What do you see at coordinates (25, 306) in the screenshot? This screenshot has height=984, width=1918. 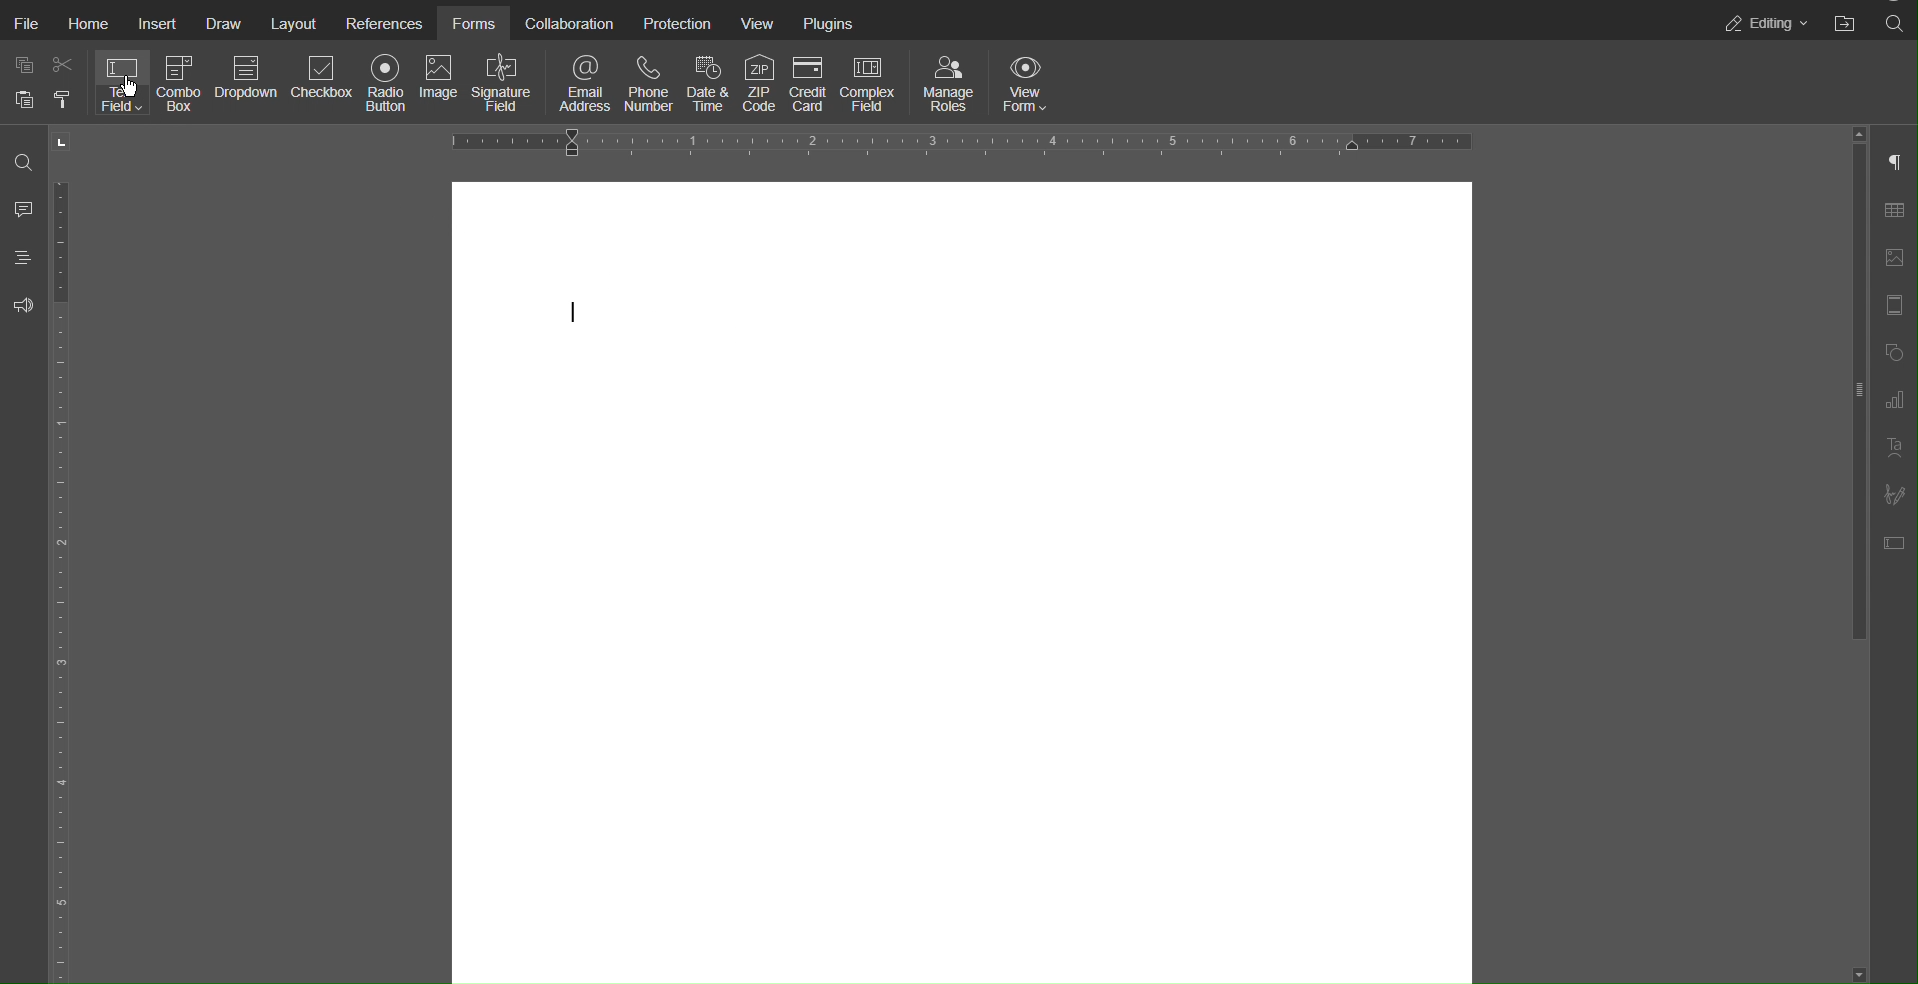 I see `Feedback & Support` at bounding box center [25, 306].